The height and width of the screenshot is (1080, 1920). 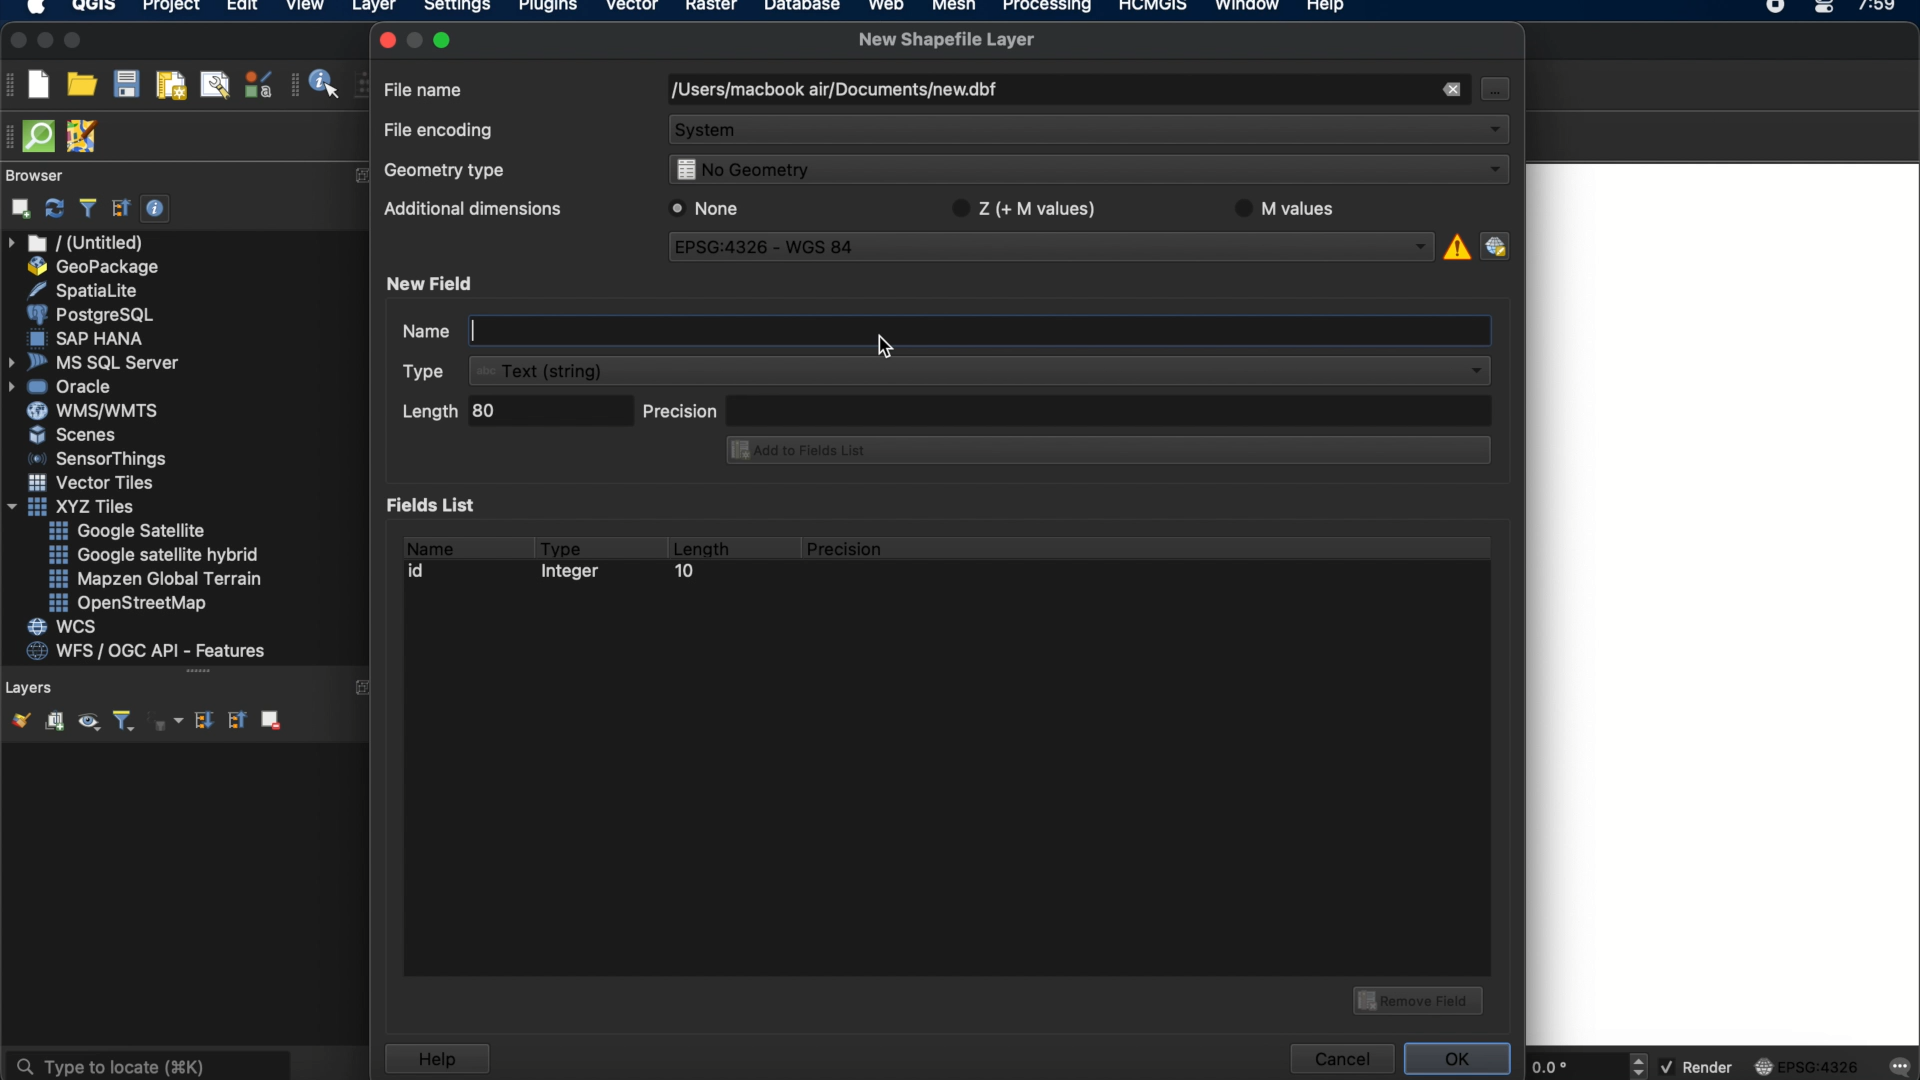 What do you see at coordinates (1823, 9) in the screenshot?
I see `control center macOS` at bounding box center [1823, 9].